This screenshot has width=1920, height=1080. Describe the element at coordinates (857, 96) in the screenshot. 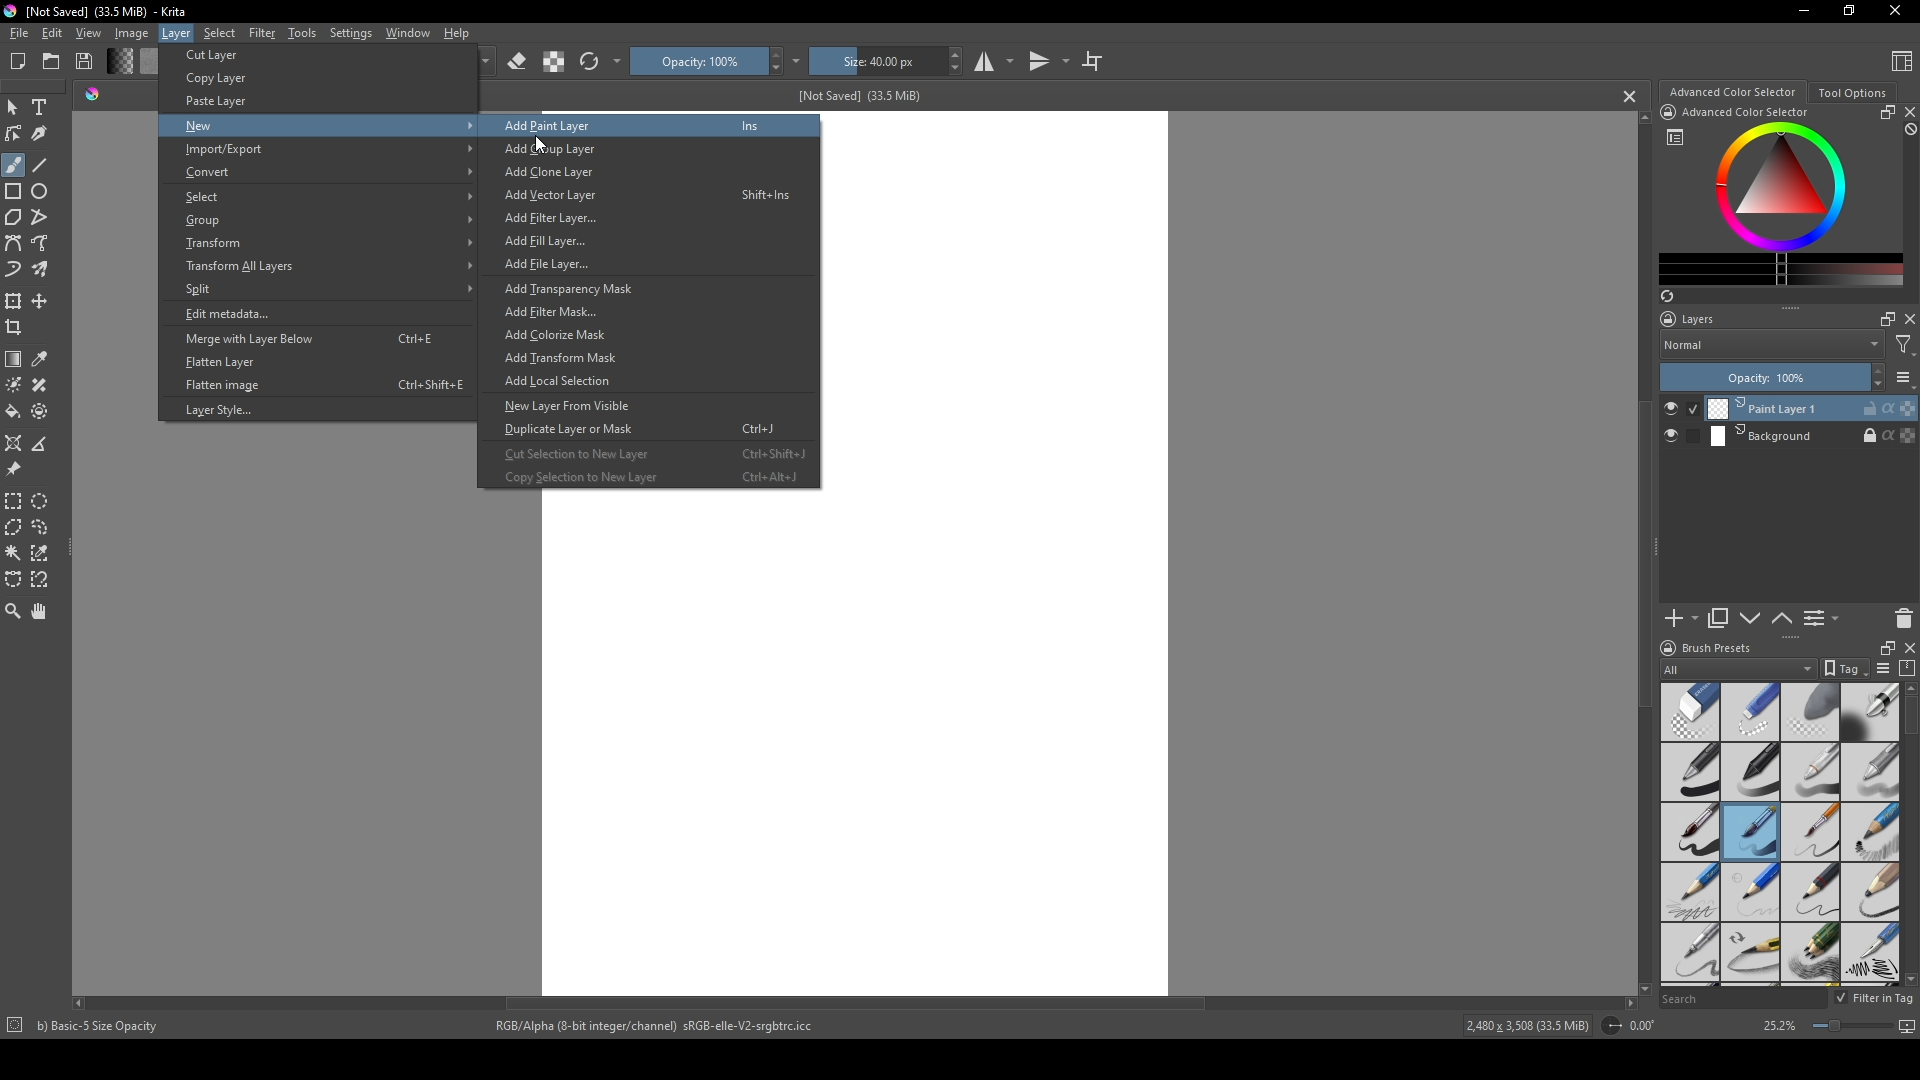

I see `[Not Saved] (33.5 MiB)` at that location.